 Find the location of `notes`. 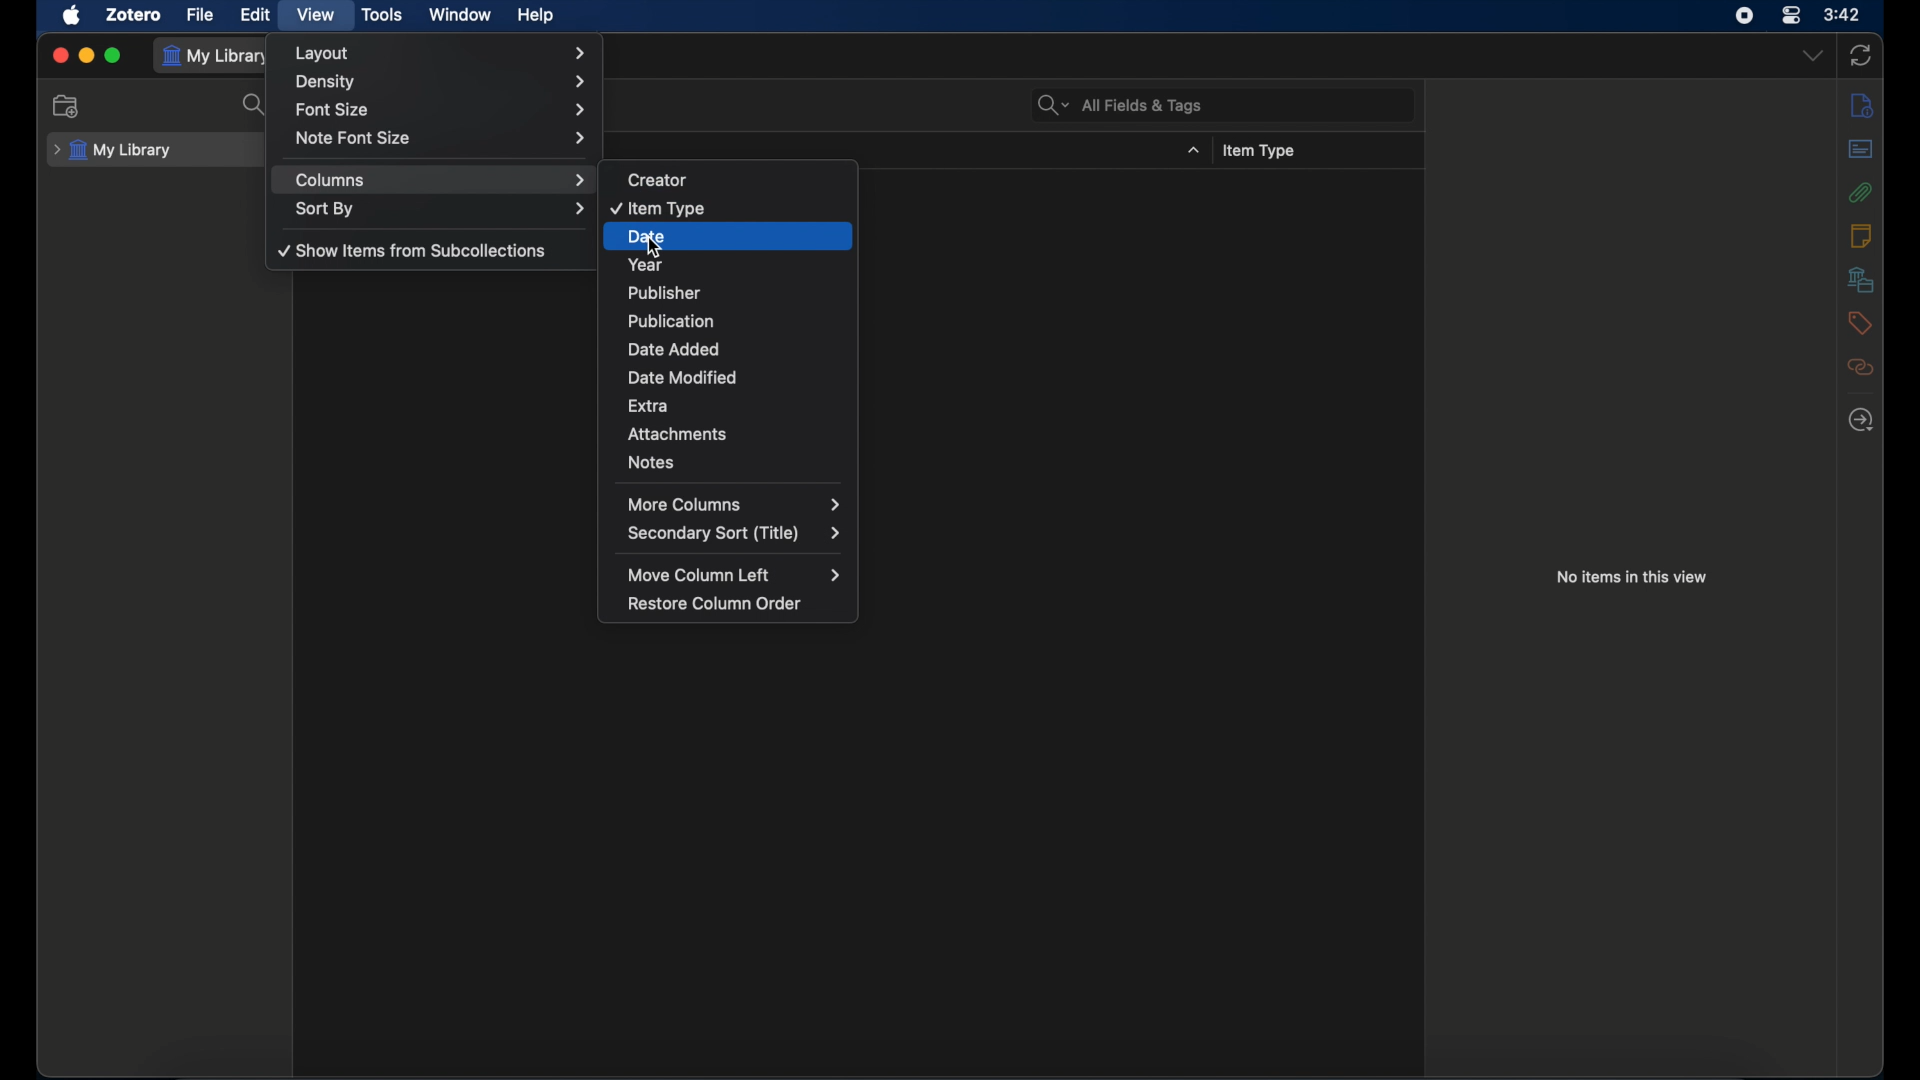

notes is located at coordinates (734, 464).